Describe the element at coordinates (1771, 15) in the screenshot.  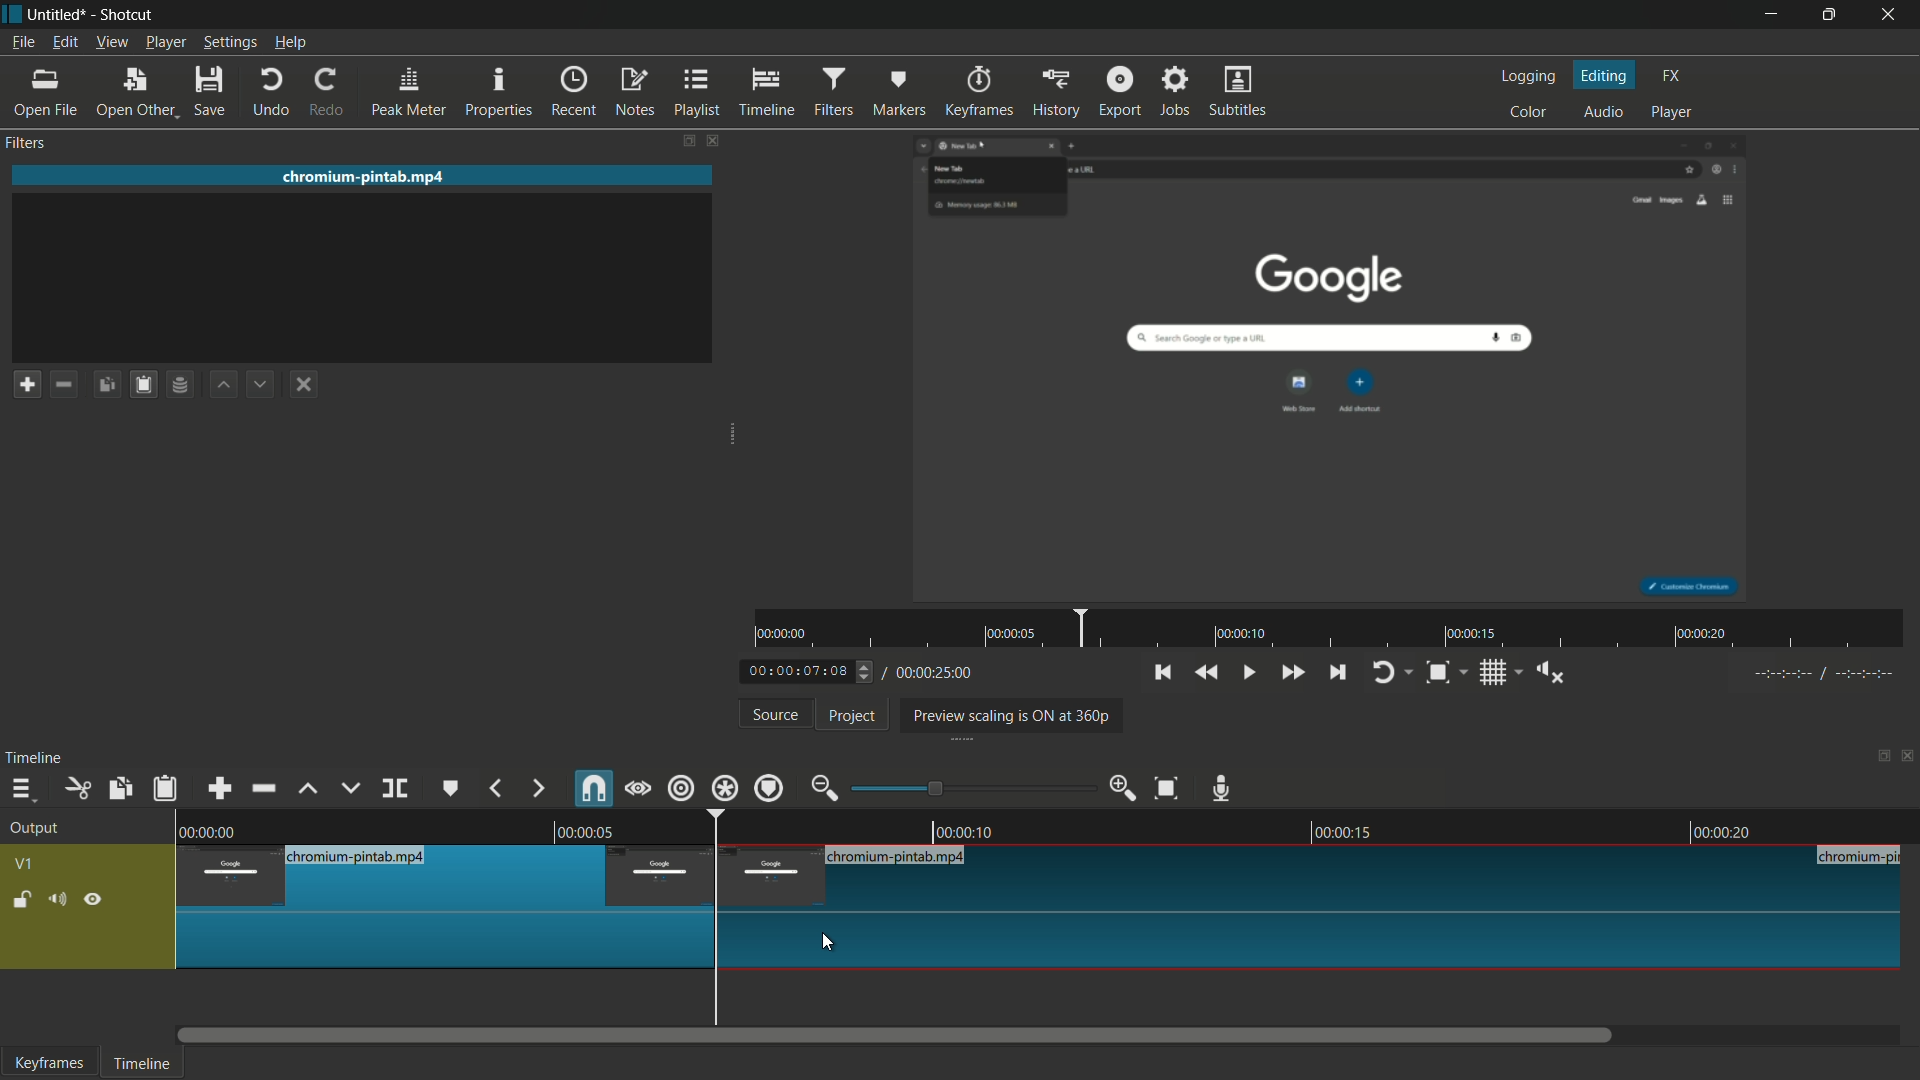
I see `minimize` at that location.